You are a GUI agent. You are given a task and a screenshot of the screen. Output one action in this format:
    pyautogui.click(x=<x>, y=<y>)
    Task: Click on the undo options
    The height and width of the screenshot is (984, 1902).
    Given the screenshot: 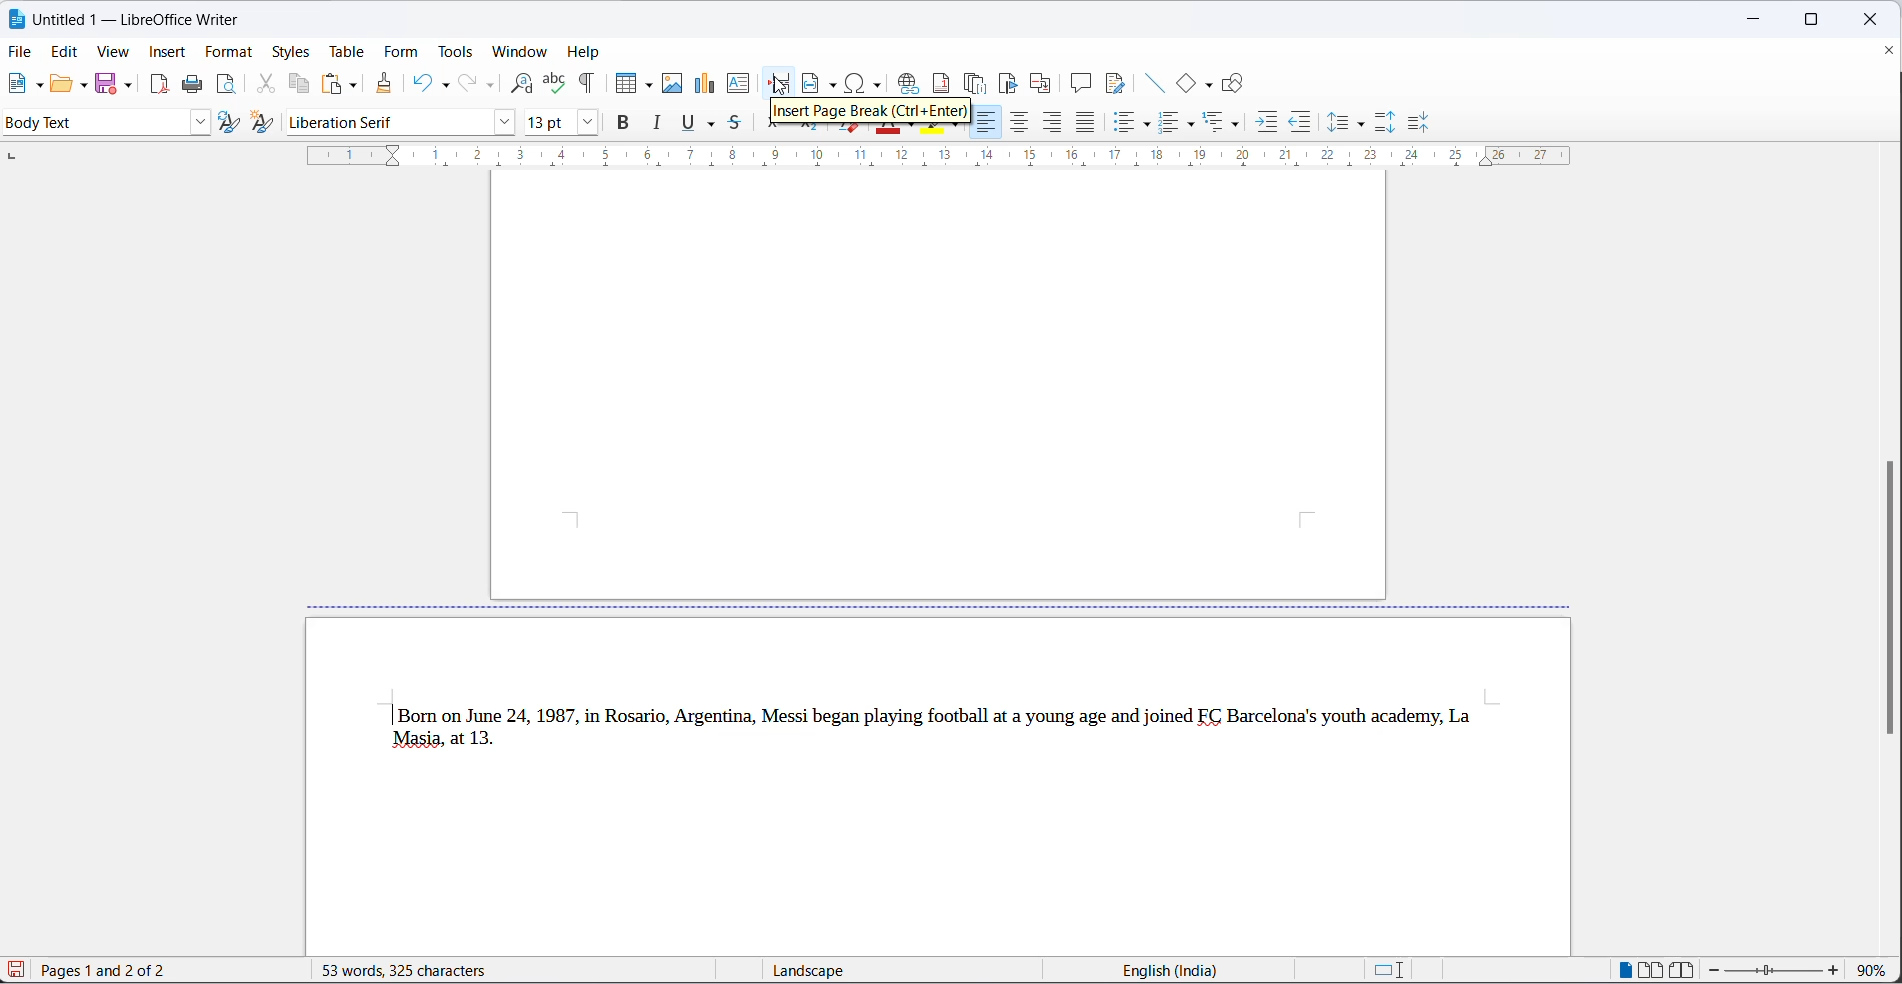 What is the action you would take?
    pyautogui.click(x=443, y=87)
    